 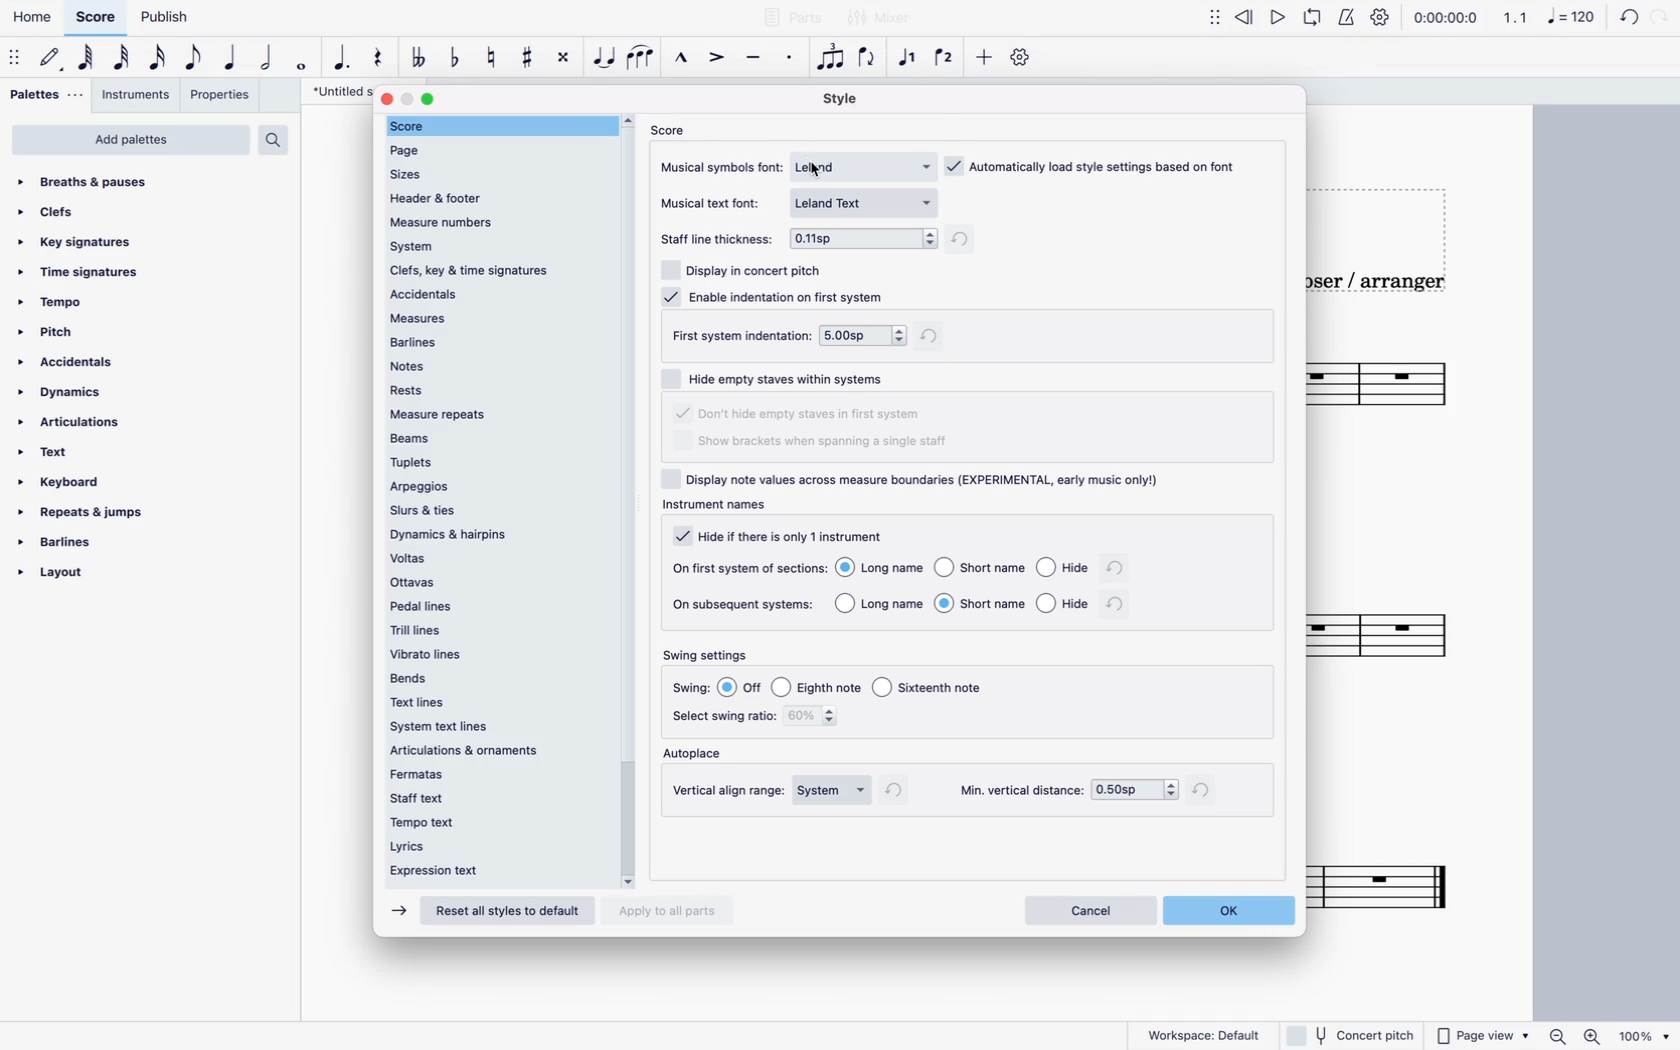 What do you see at coordinates (946, 58) in the screenshot?
I see `voice 2` at bounding box center [946, 58].